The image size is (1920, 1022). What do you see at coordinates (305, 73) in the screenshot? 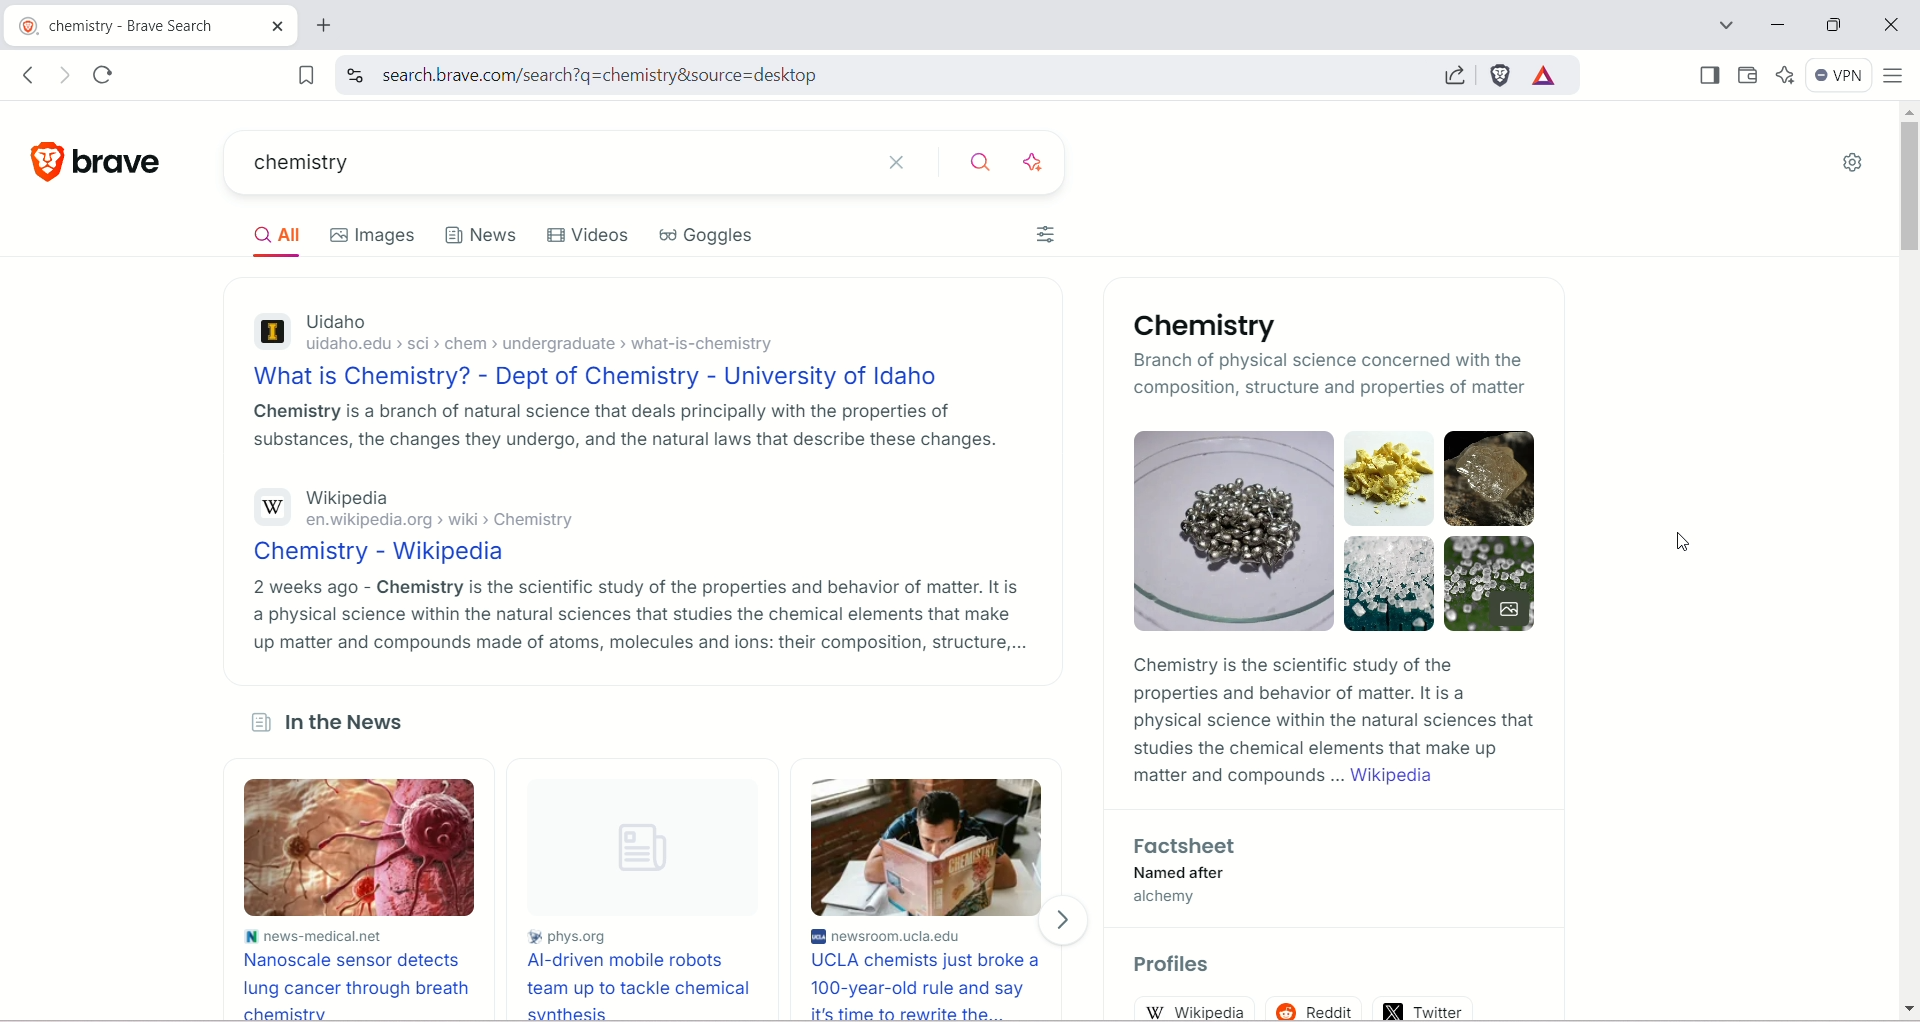
I see `bookmark` at bounding box center [305, 73].